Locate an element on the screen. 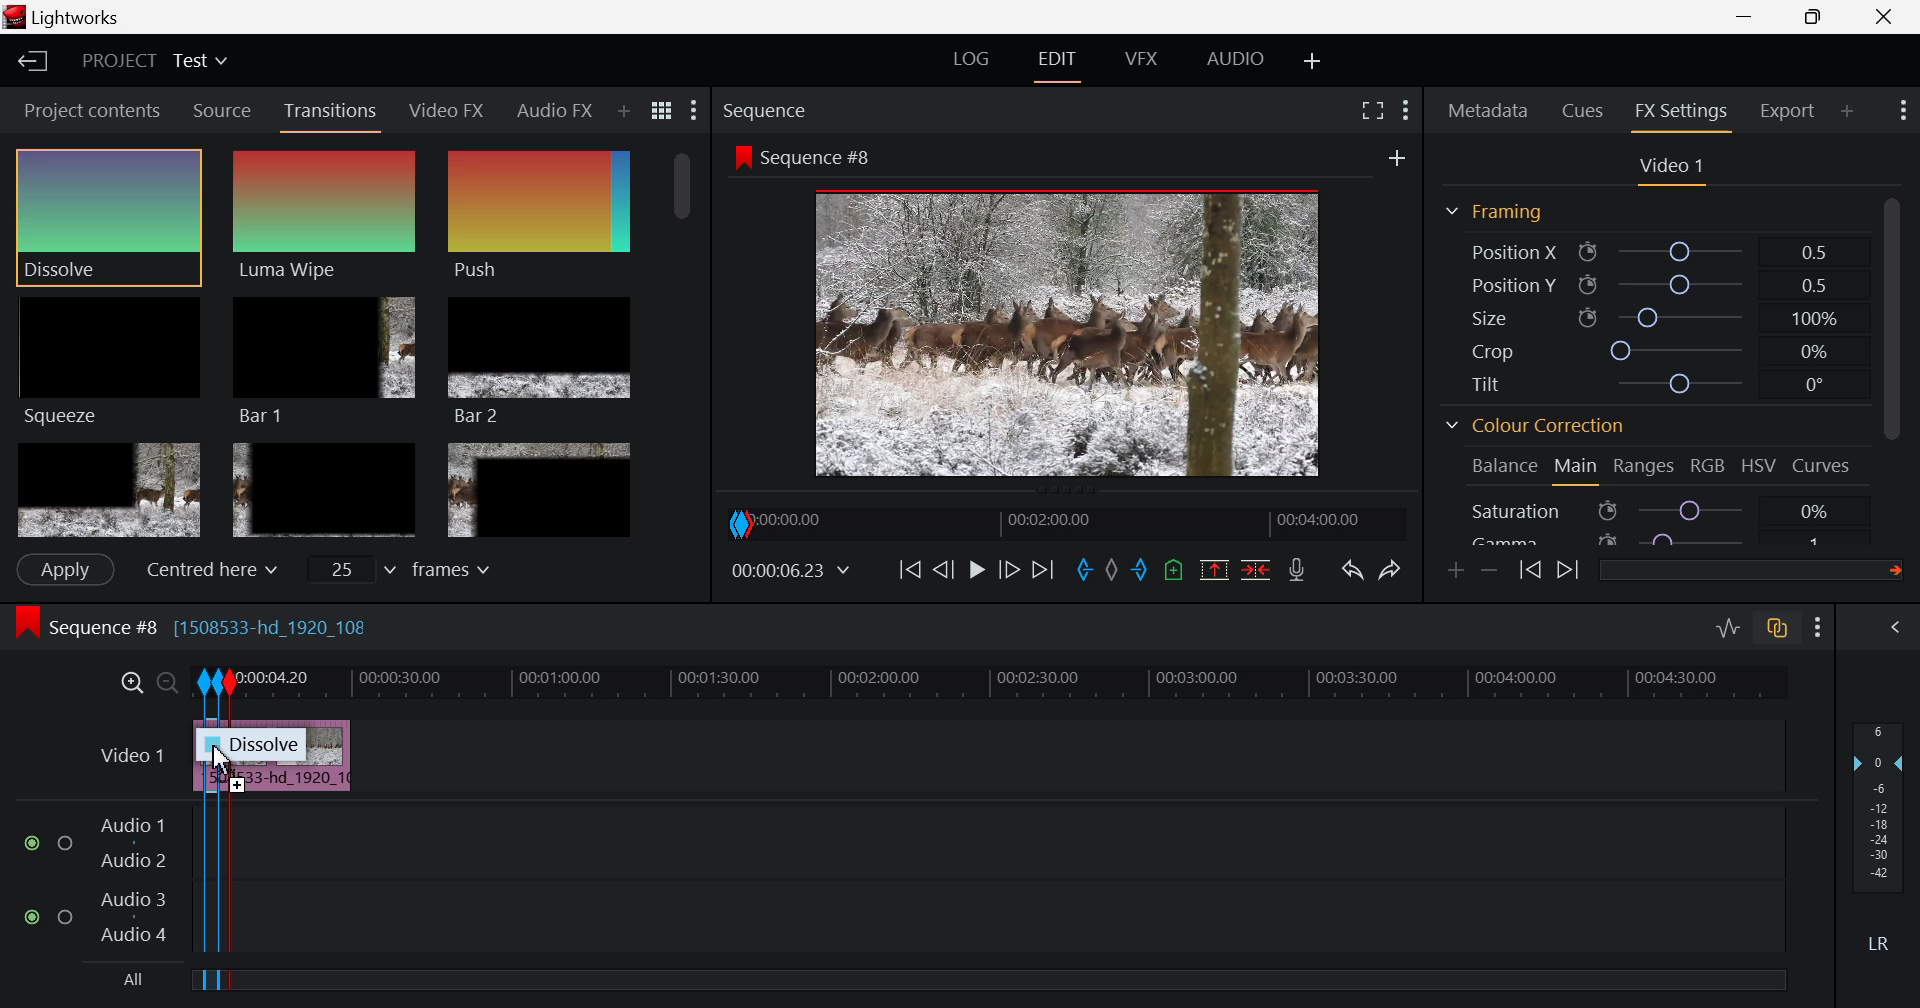 The image size is (1920, 1008). Go Forward is located at coordinates (1010, 572).